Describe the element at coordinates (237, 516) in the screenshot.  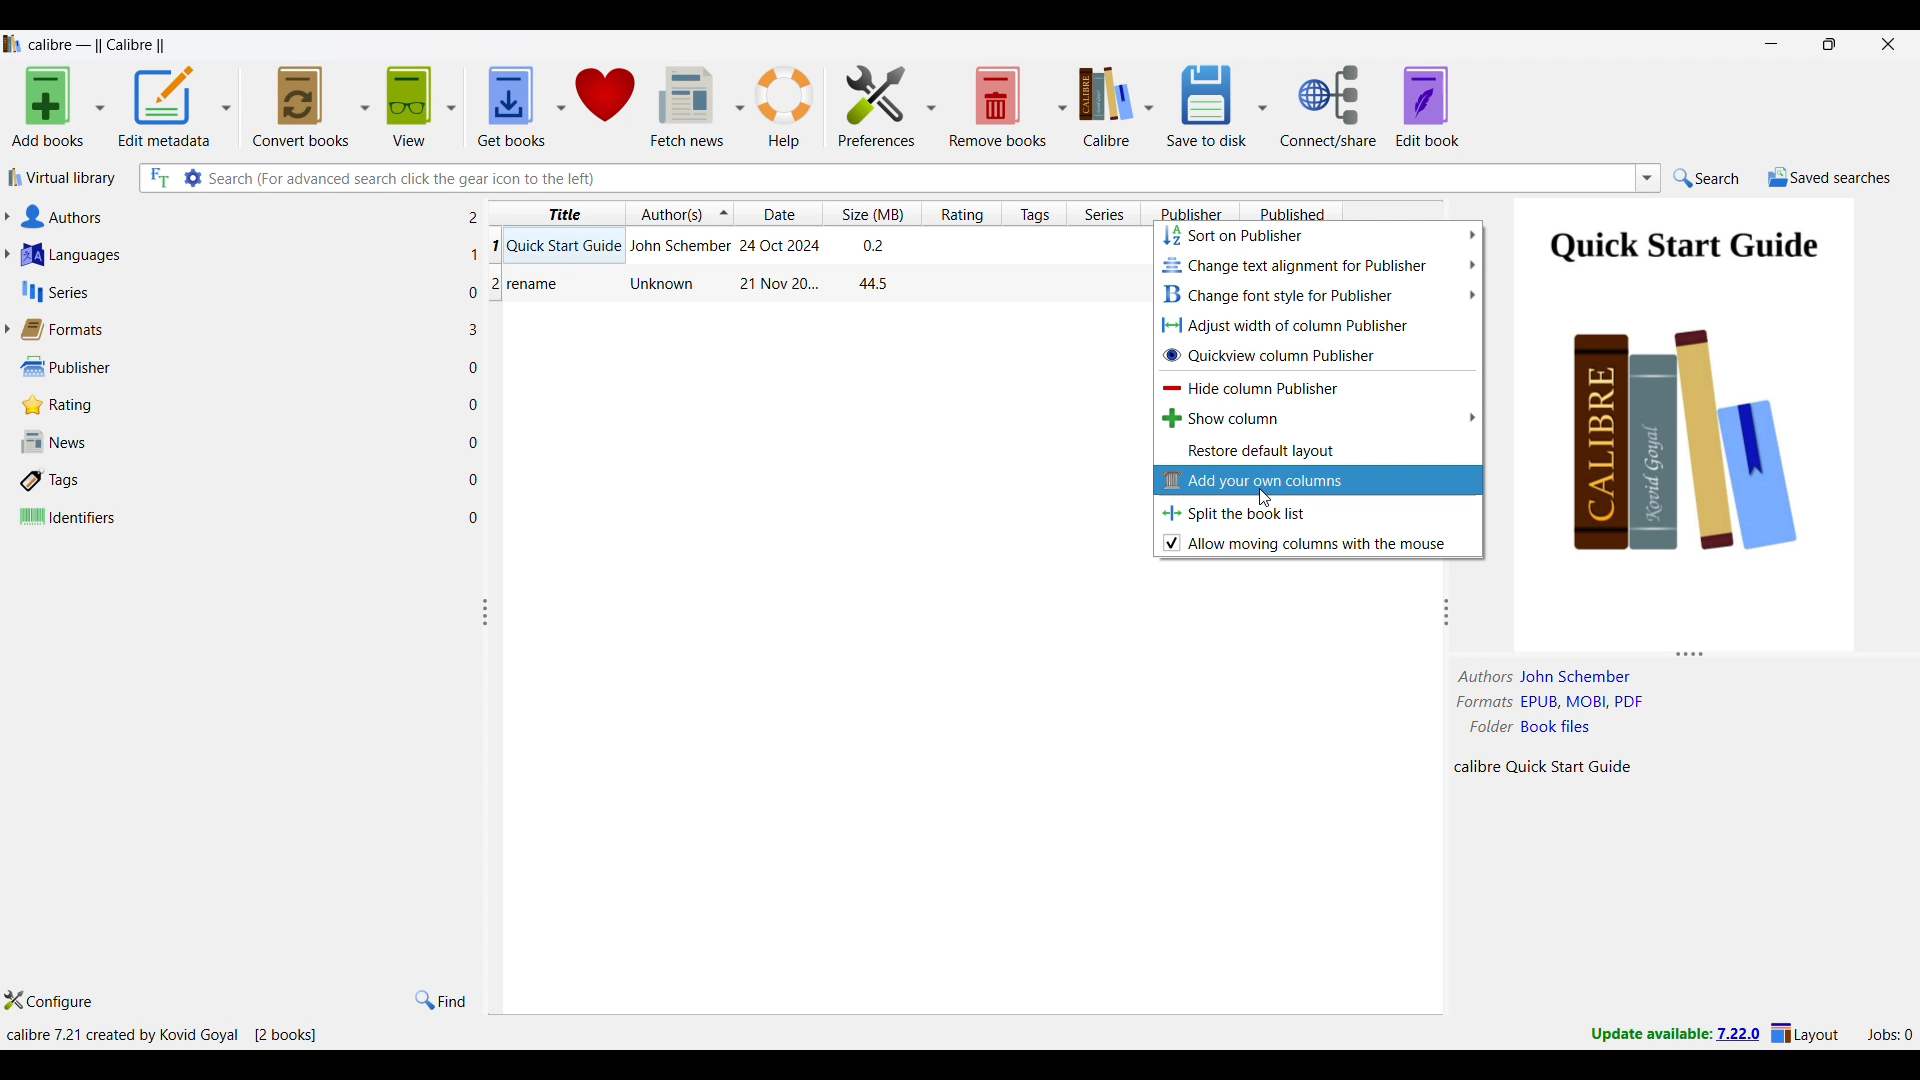
I see `Identifiers` at that location.